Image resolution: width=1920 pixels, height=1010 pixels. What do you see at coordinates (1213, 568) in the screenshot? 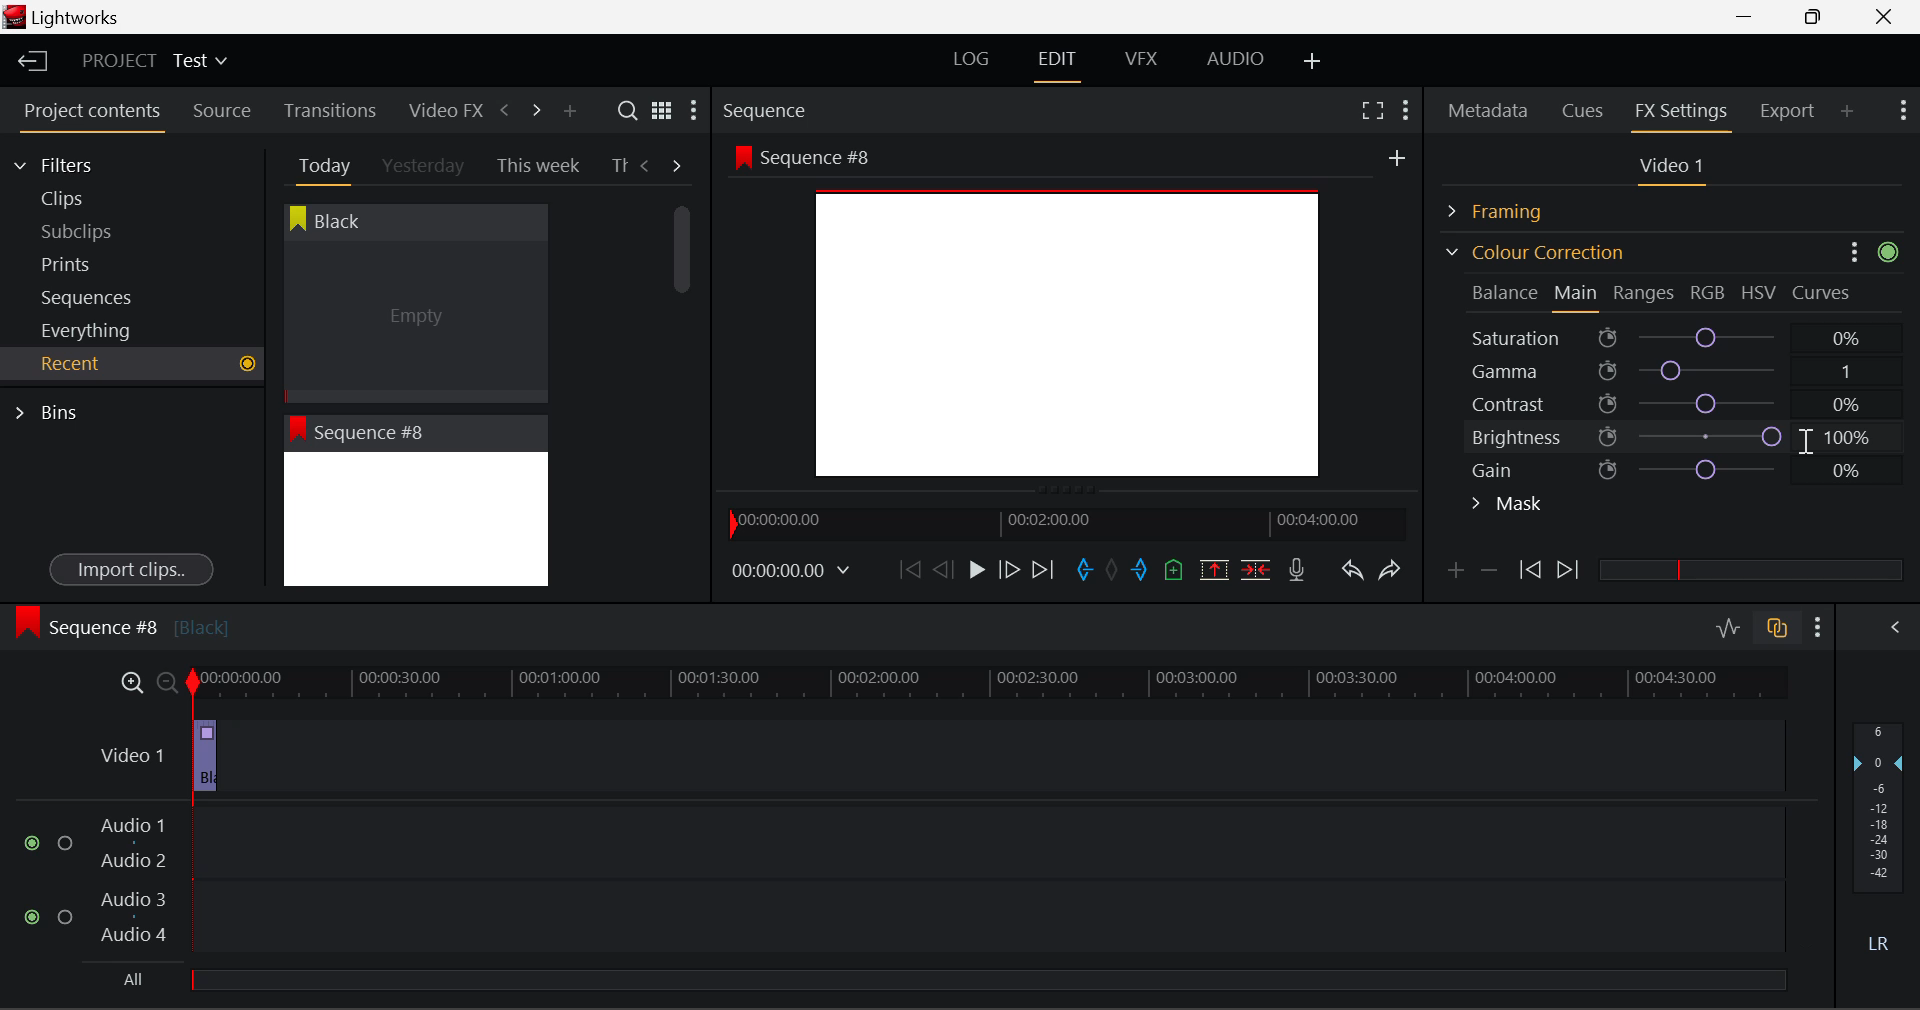
I see `Remove marked section` at bounding box center [1213, 568].